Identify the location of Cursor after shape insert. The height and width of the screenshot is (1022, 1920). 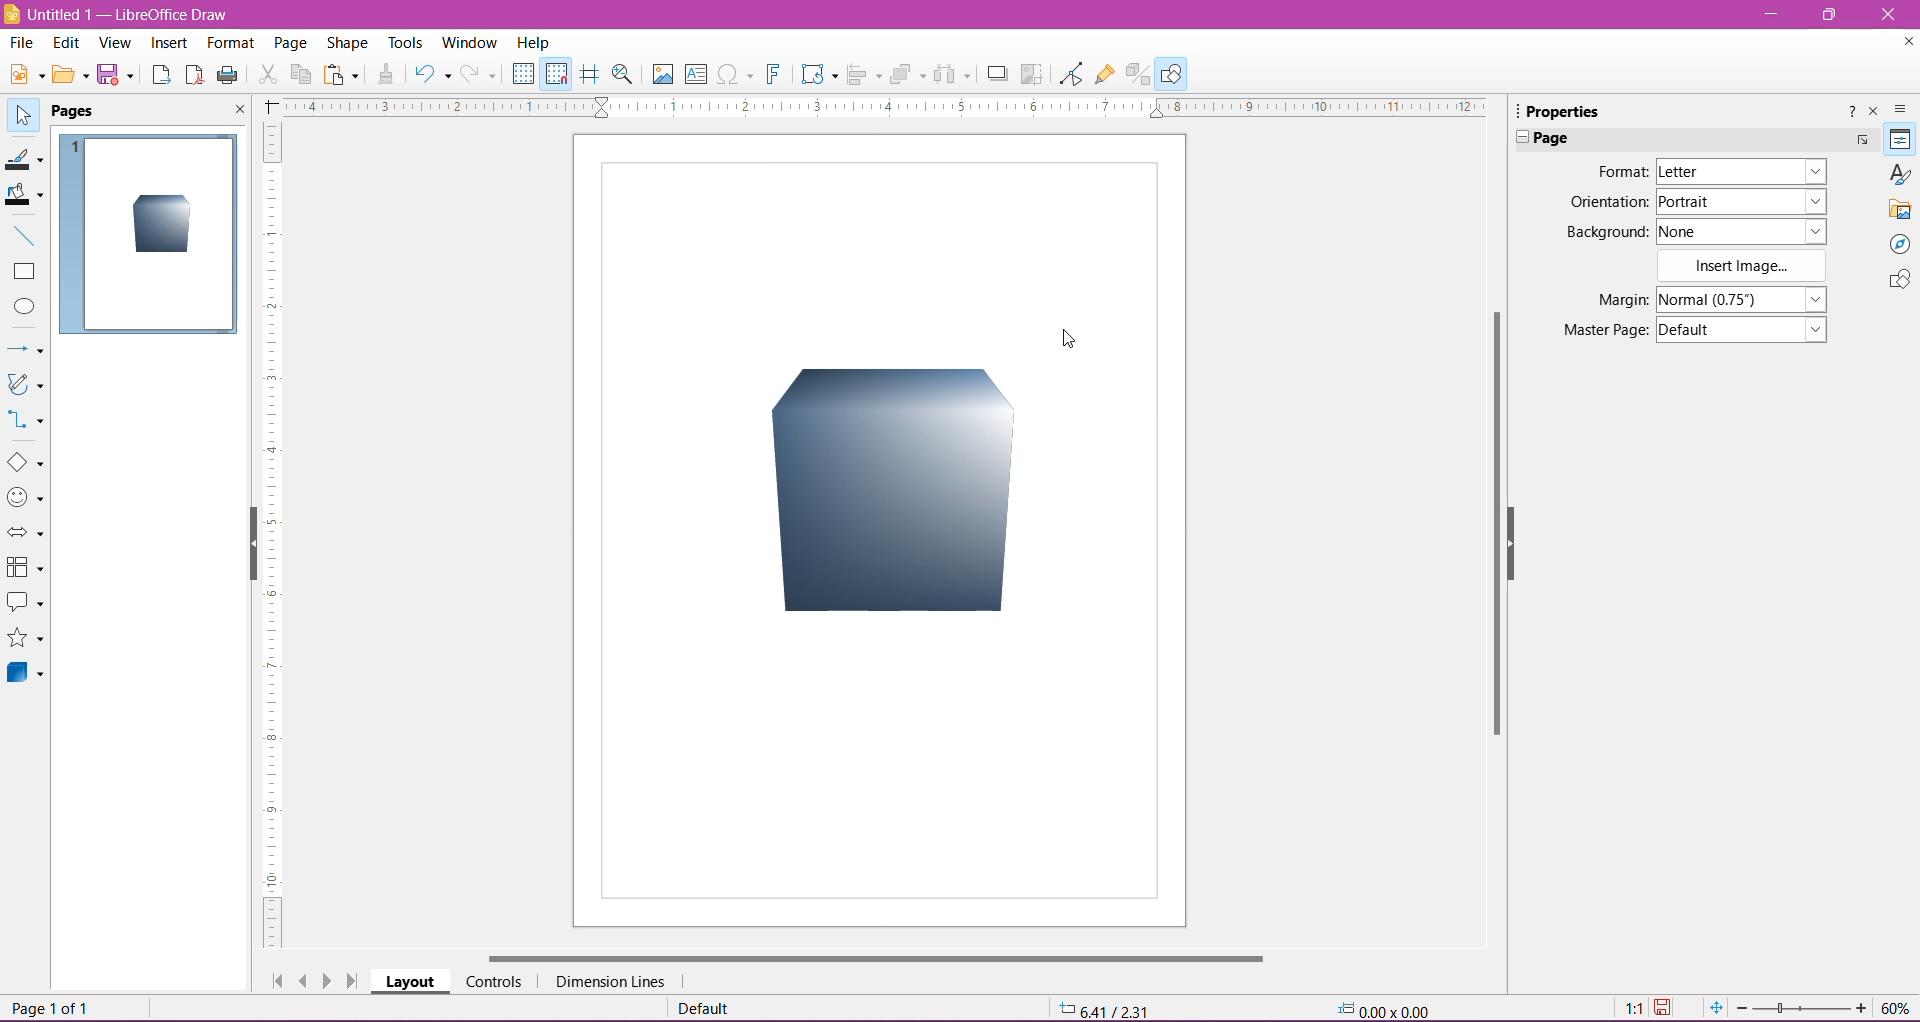
(1077, 337).